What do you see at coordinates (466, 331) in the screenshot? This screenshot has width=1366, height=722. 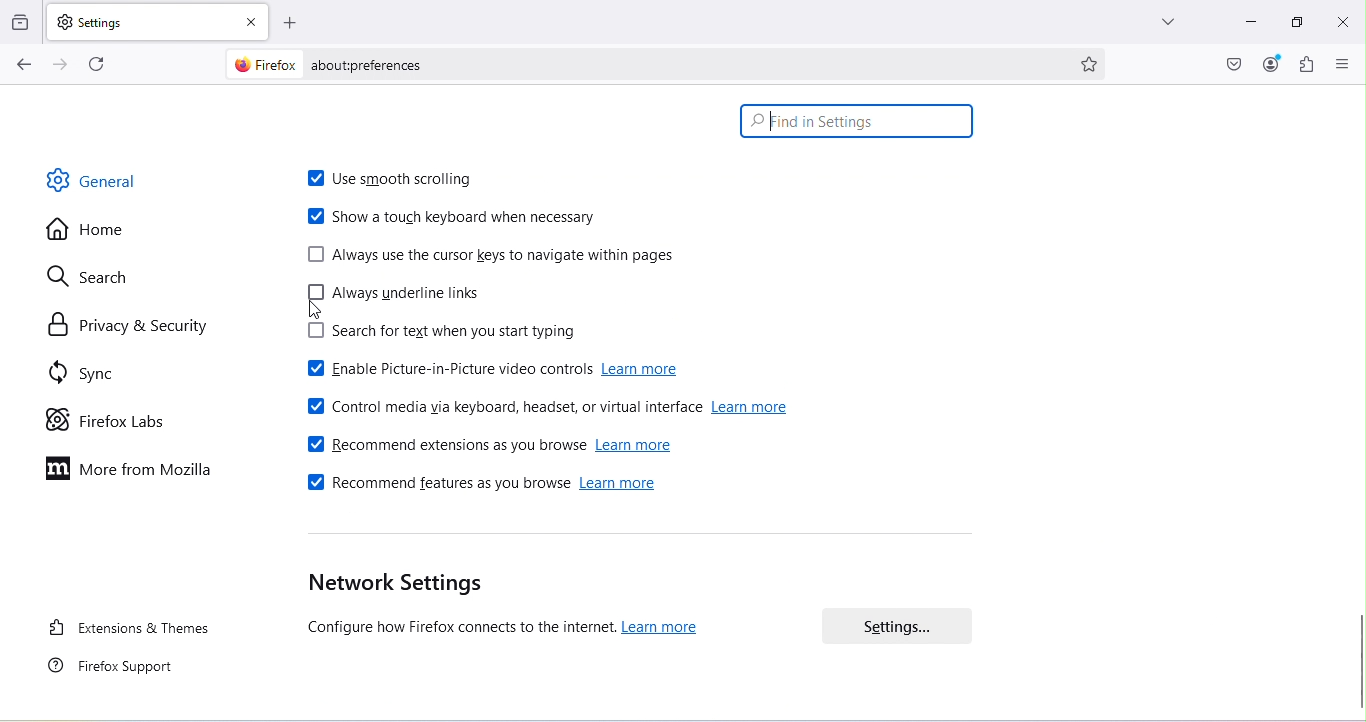 I see `Search for text when you start typing` at bounding box center [466, 331].